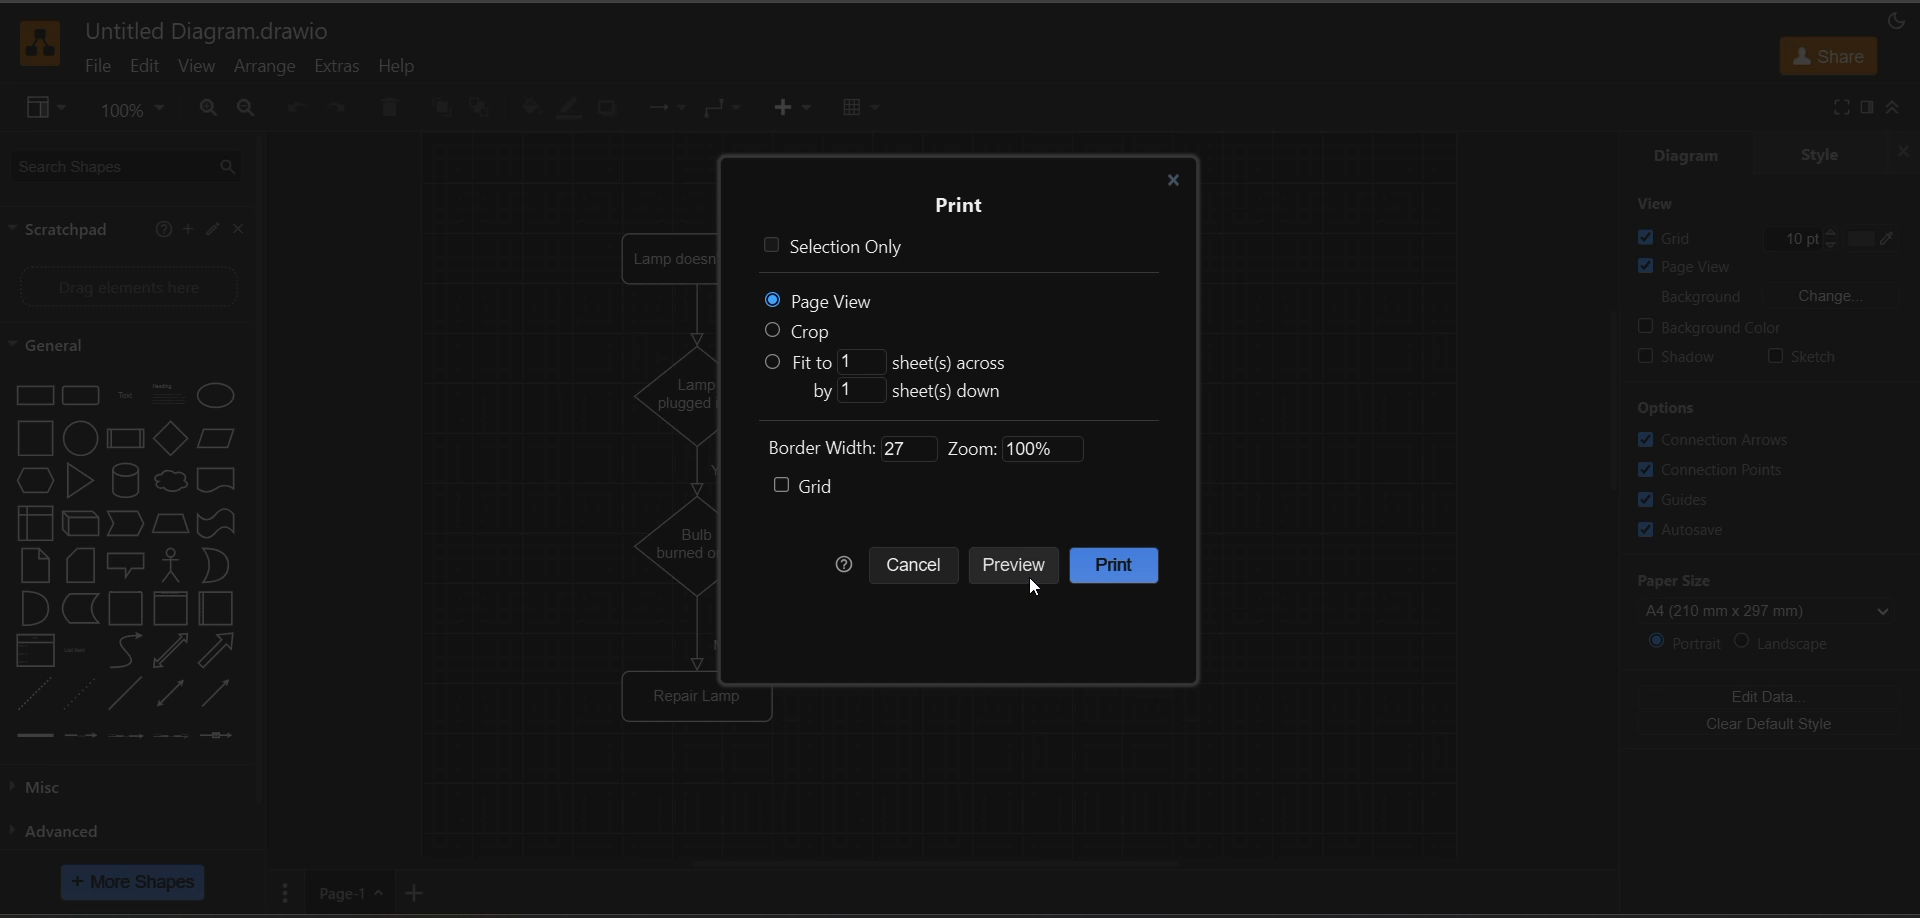 This screenshot has height=918, width=1920. I want to click on misc, so click(41, 787).